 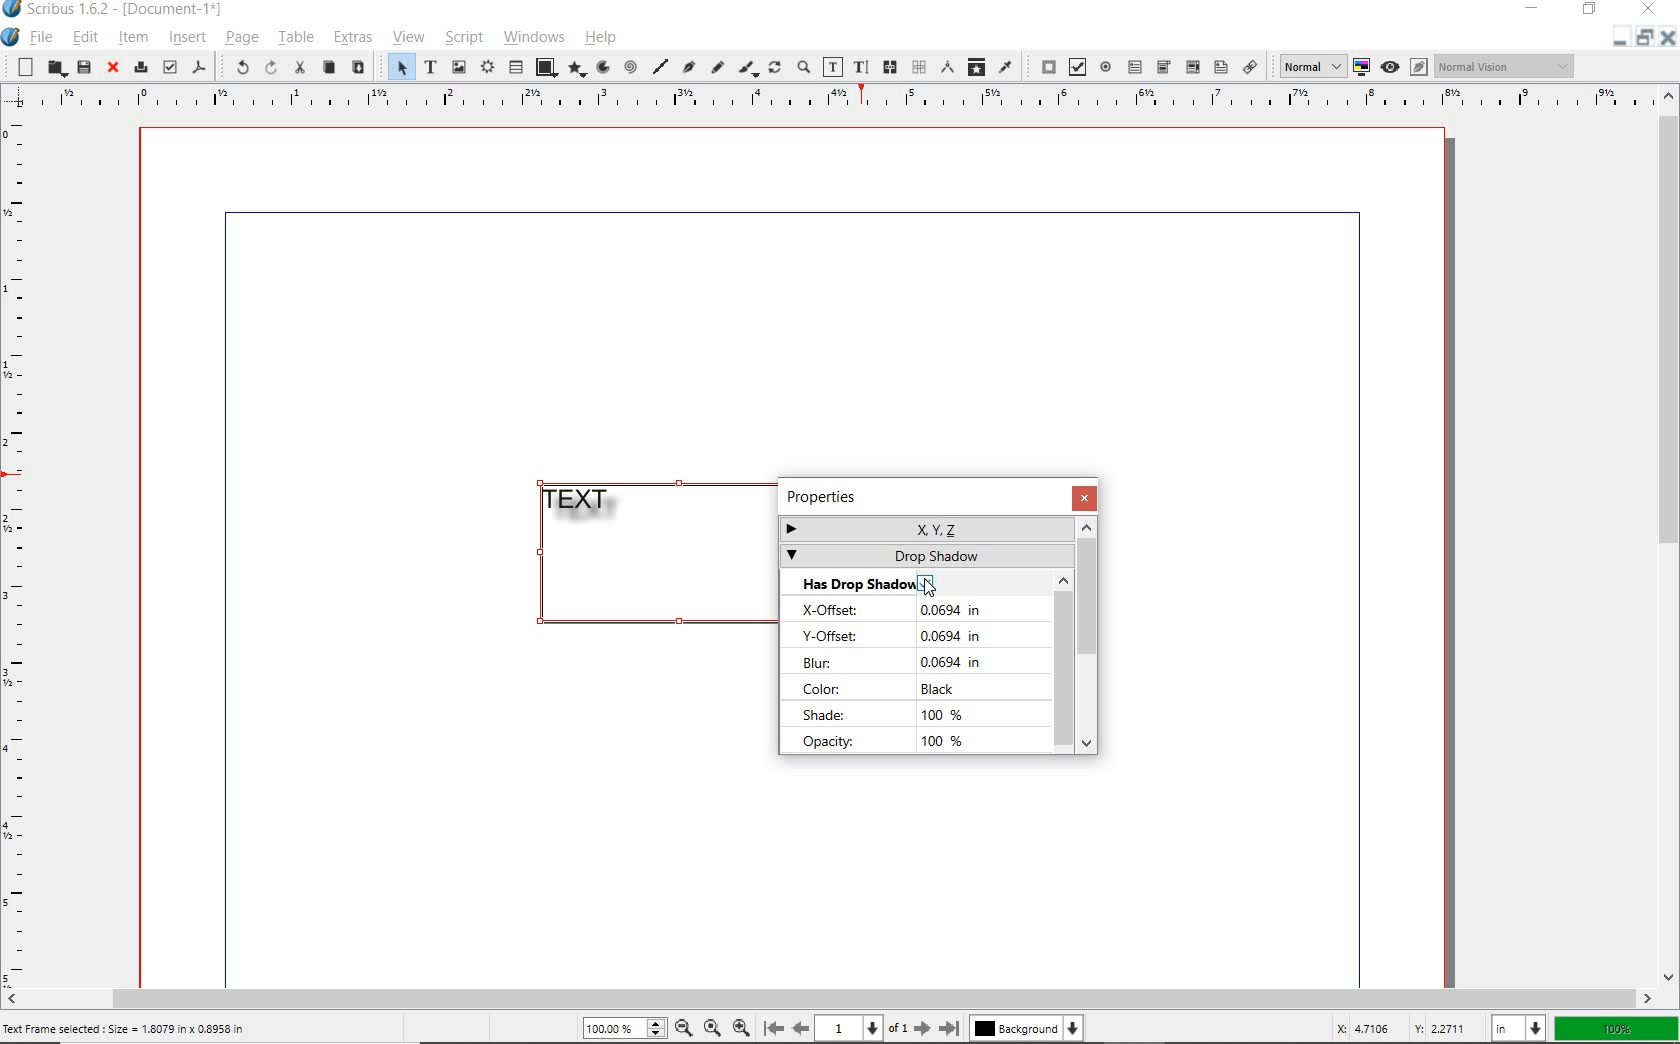 I want to click on shade, so click(x=886, y=715).